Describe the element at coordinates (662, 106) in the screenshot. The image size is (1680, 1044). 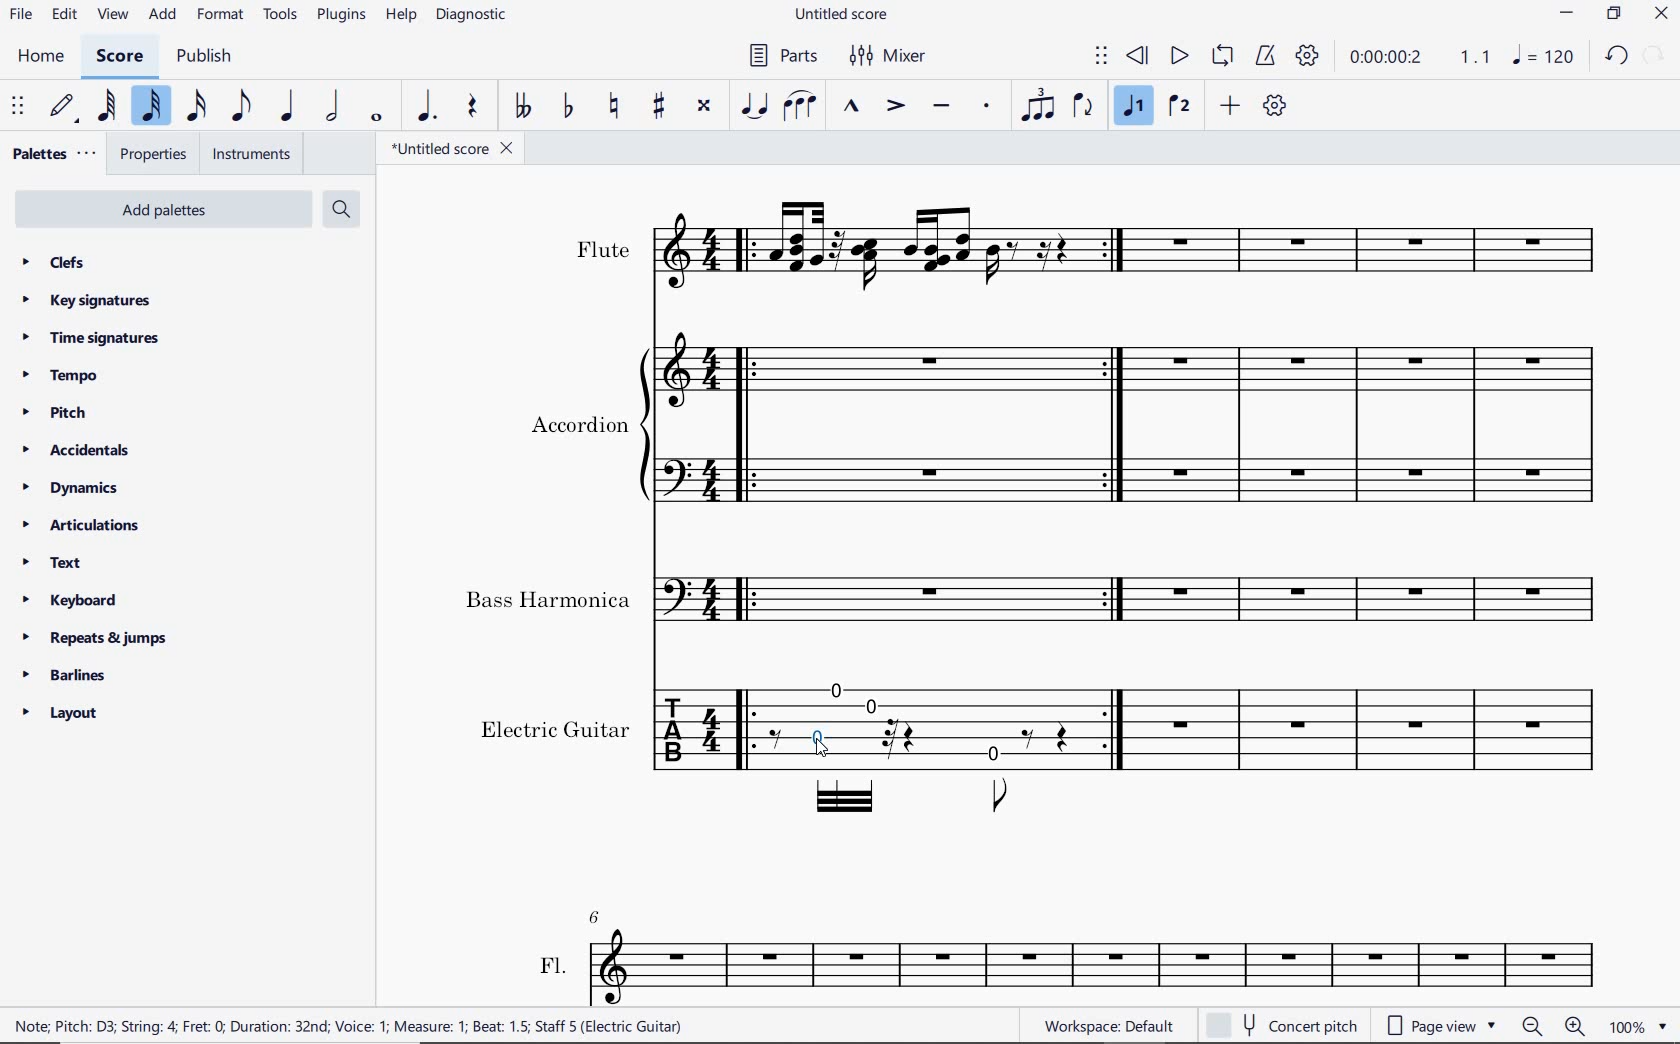
I see `toggle sharp` at that location.